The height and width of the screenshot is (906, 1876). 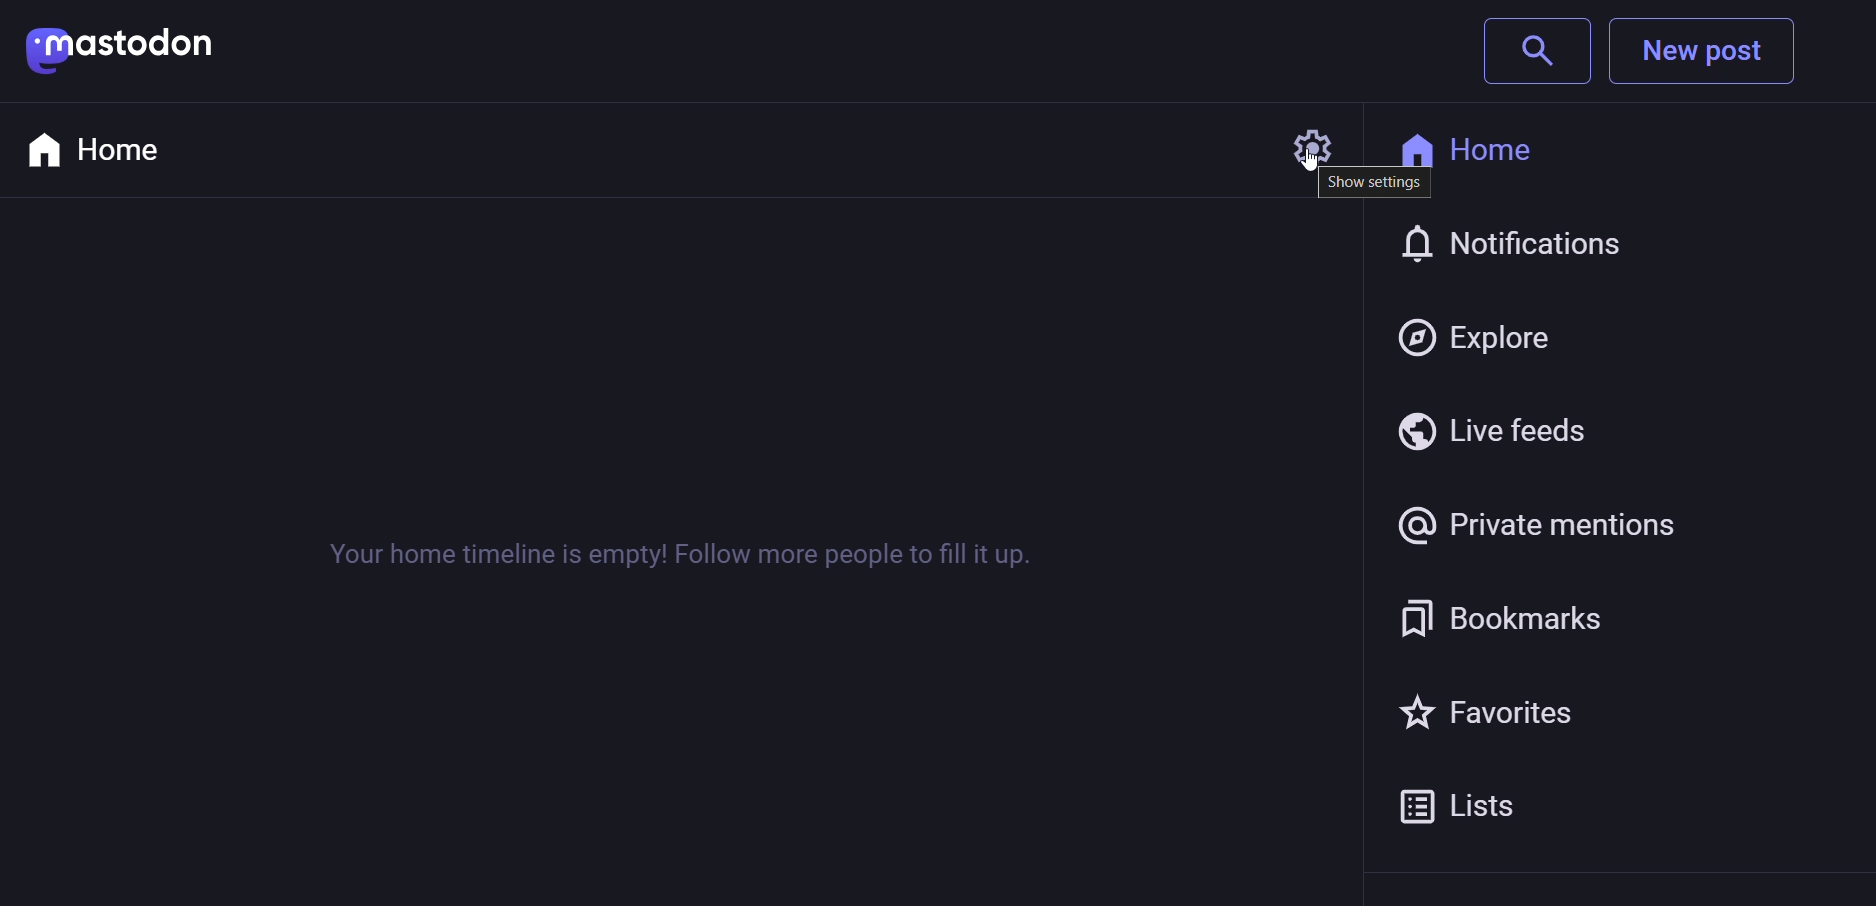 I want to click on home, so click(x=1491, y=148).